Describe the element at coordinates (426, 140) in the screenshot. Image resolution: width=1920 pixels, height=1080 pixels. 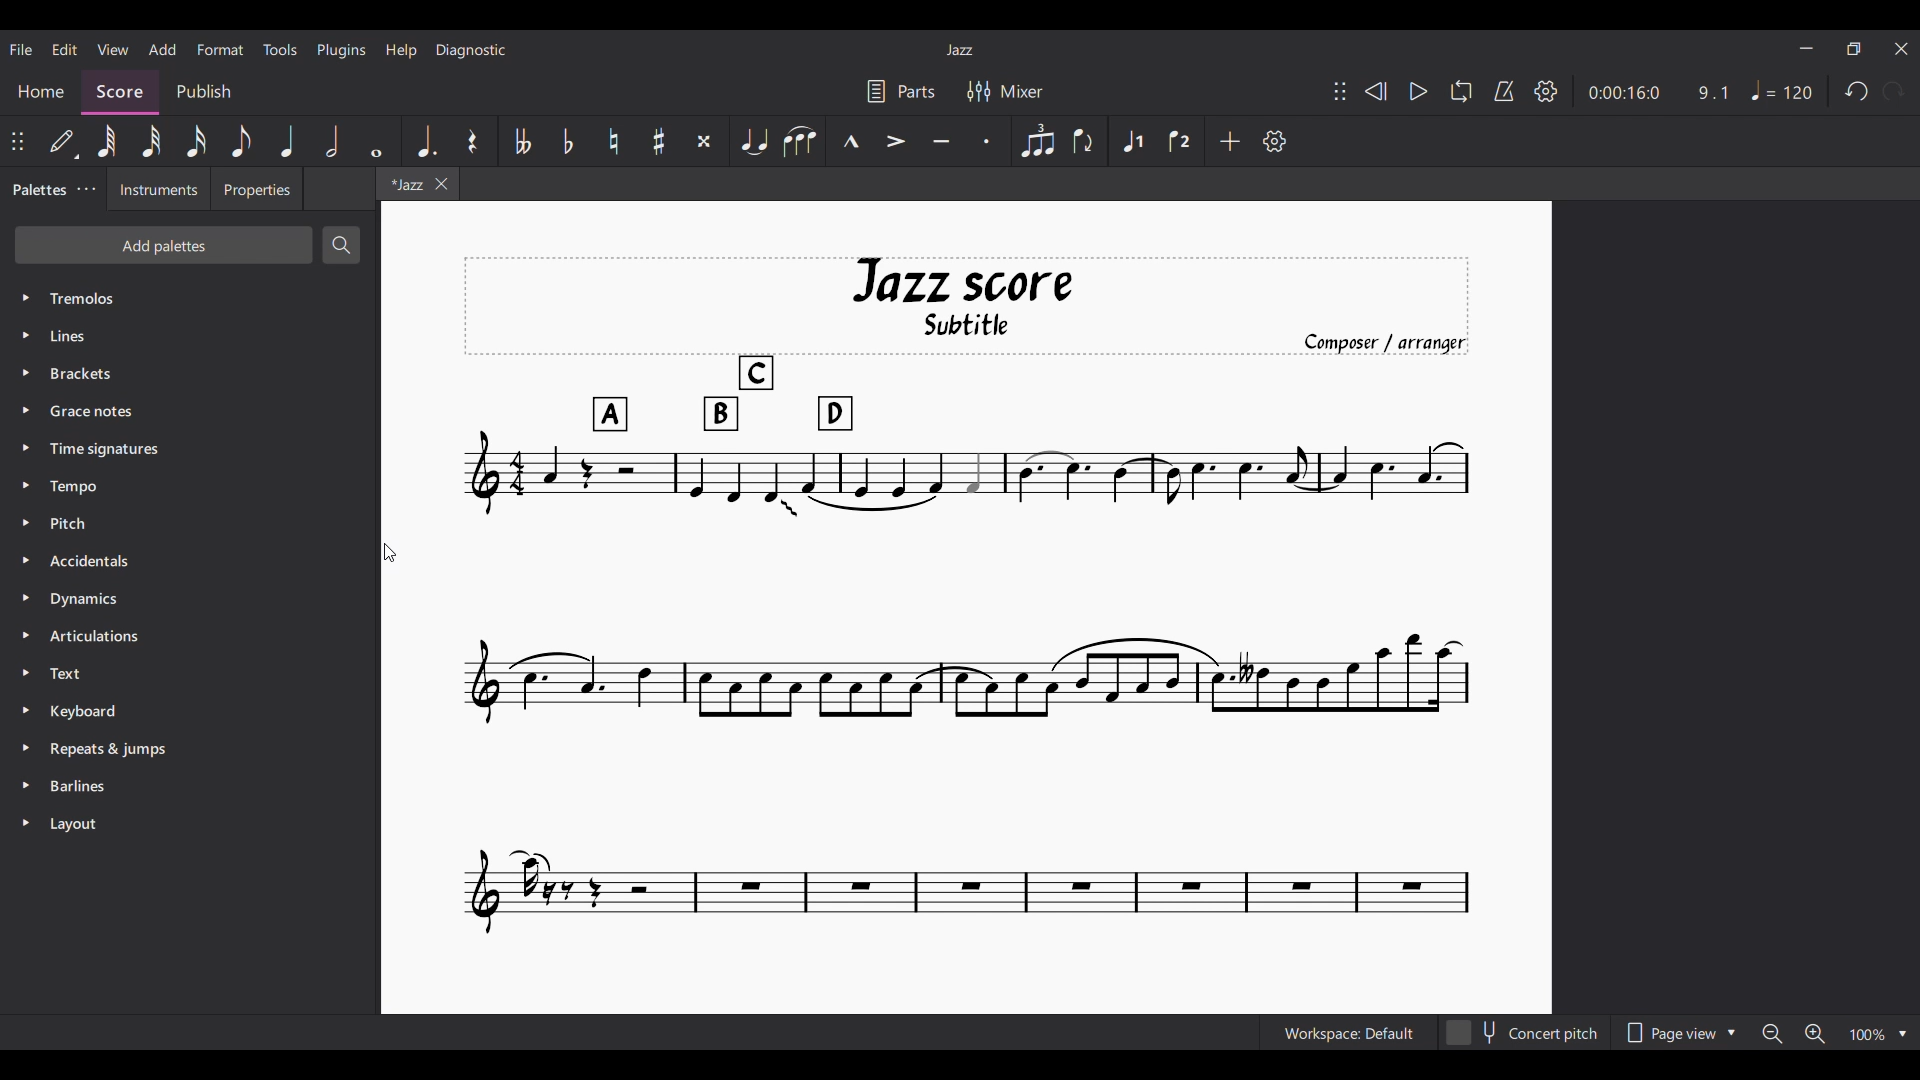
I see `Augmentation dot` at that location.